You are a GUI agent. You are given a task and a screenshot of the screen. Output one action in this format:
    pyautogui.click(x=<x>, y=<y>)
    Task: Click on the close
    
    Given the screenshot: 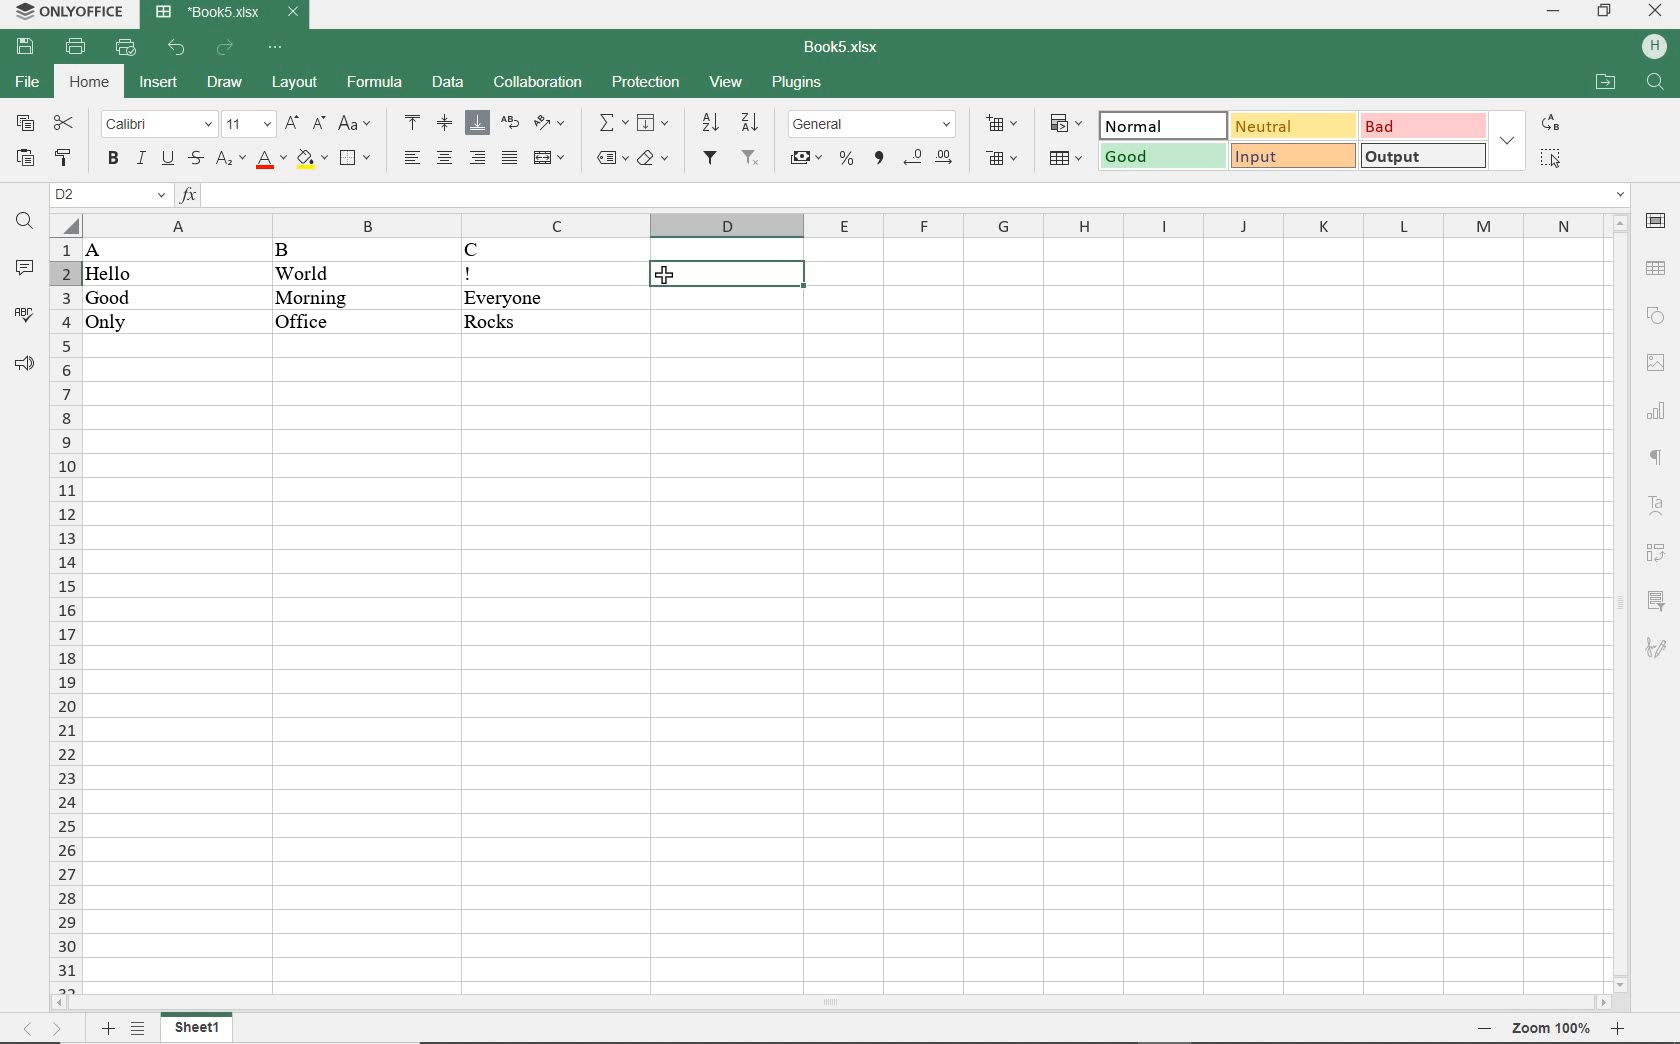 What is the action you would take?
    pyautogui.click(x=1654, y=13)
    